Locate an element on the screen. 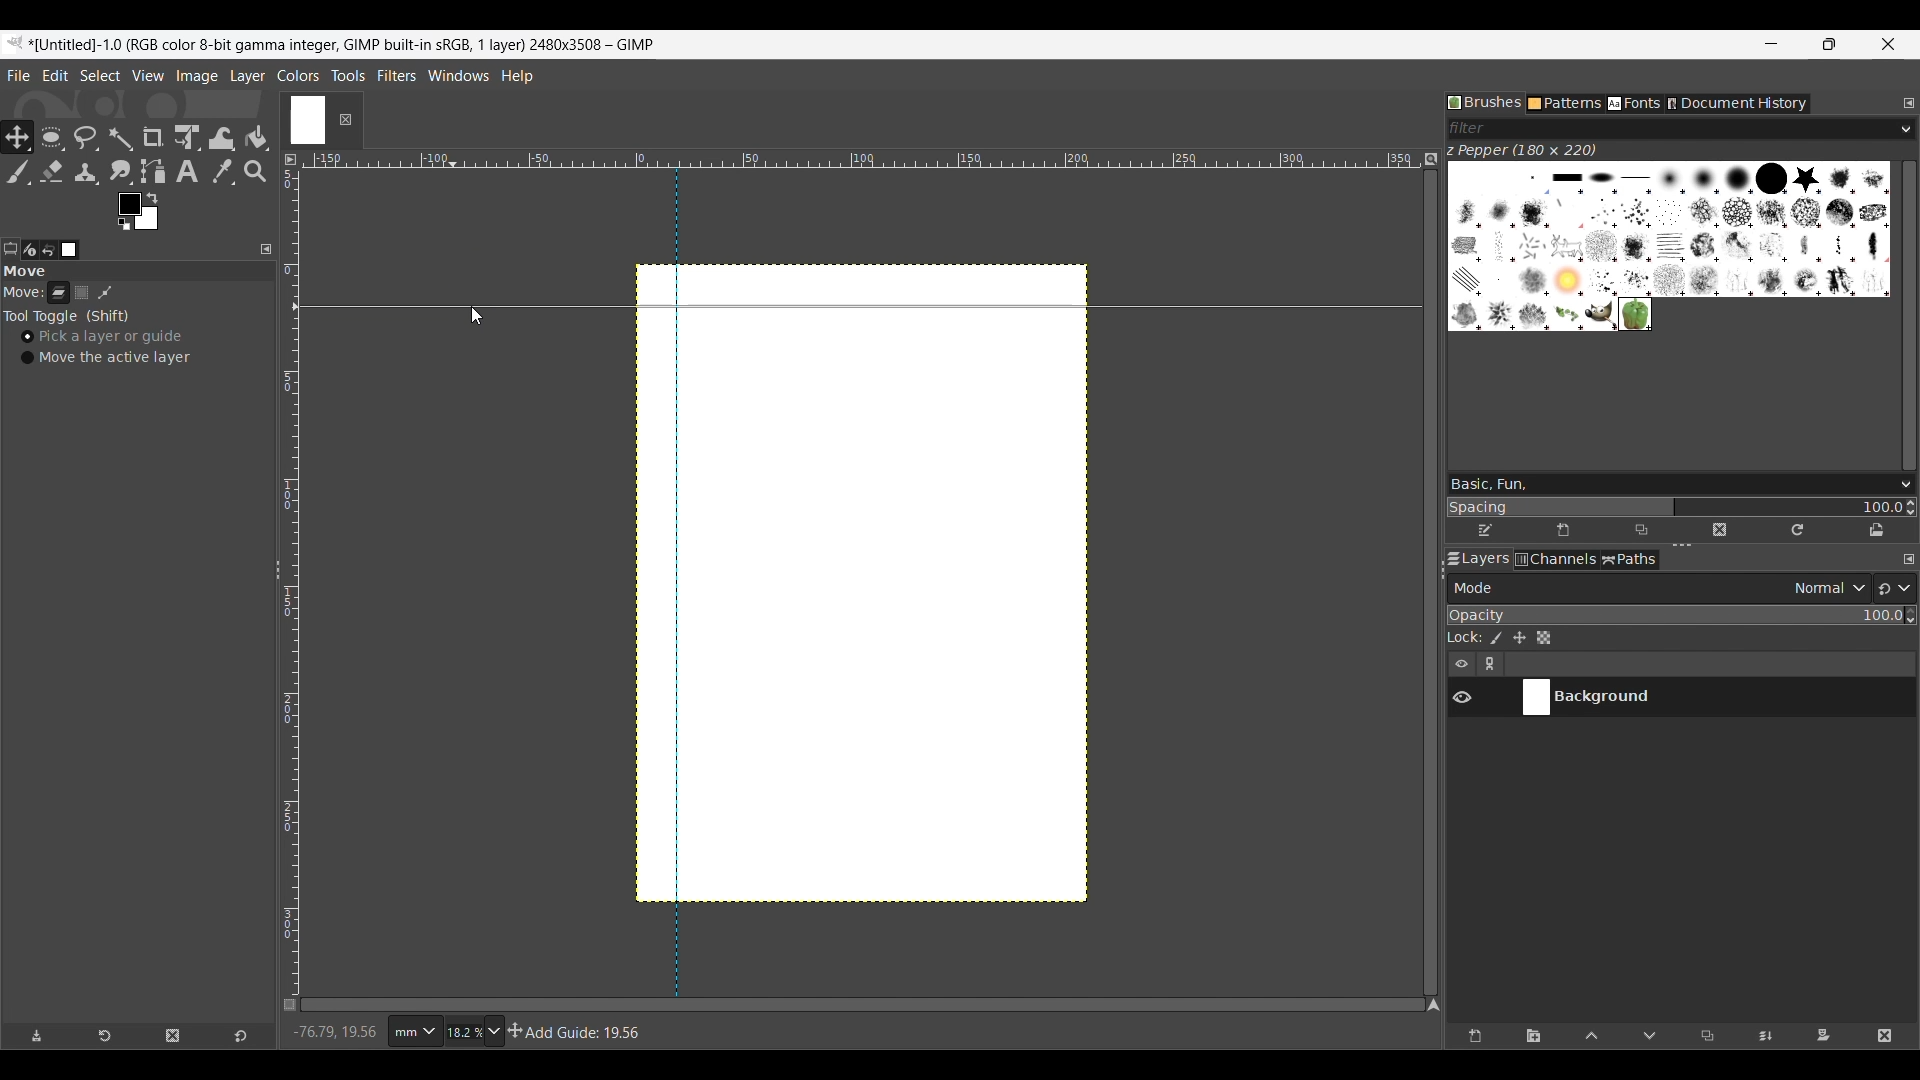 The image size is (1920, 1080). Configure this tab is located at coordinates (1909, 103).